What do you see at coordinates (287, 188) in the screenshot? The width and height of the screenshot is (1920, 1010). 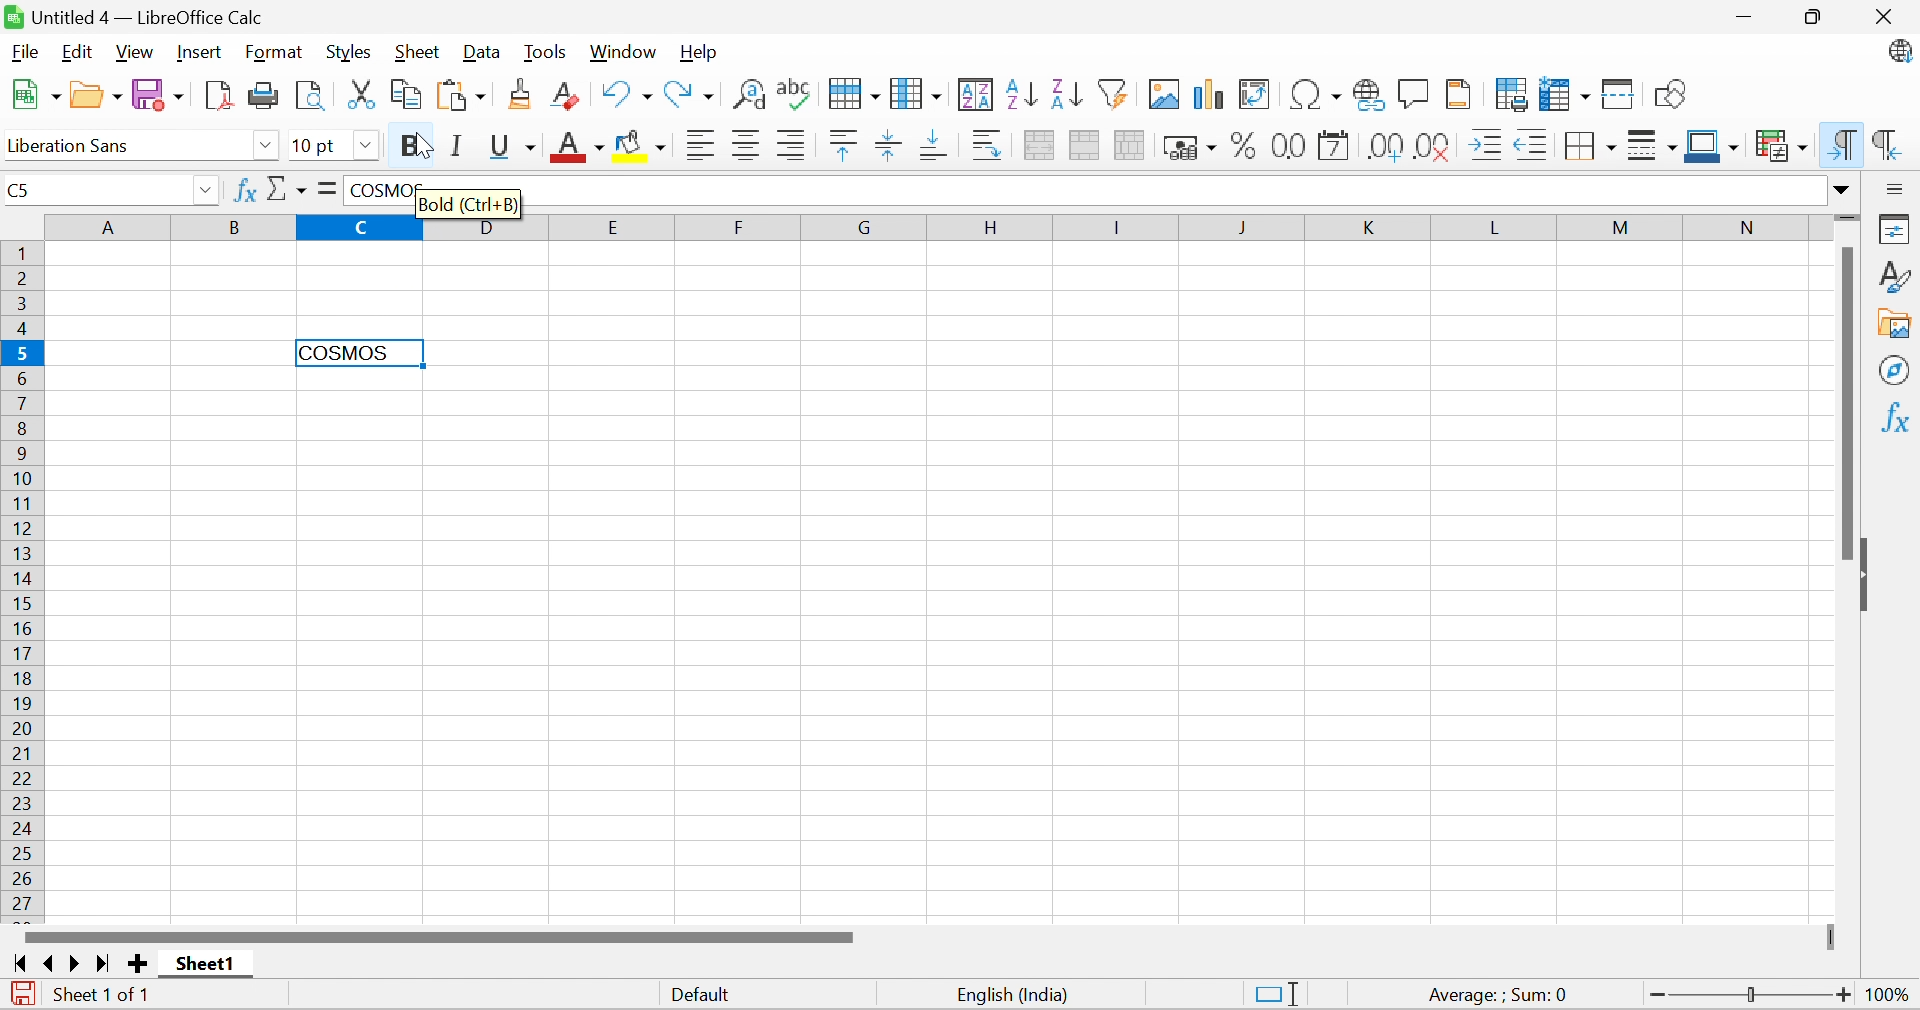 I see `Select Function` at bounding box center [287, 188].